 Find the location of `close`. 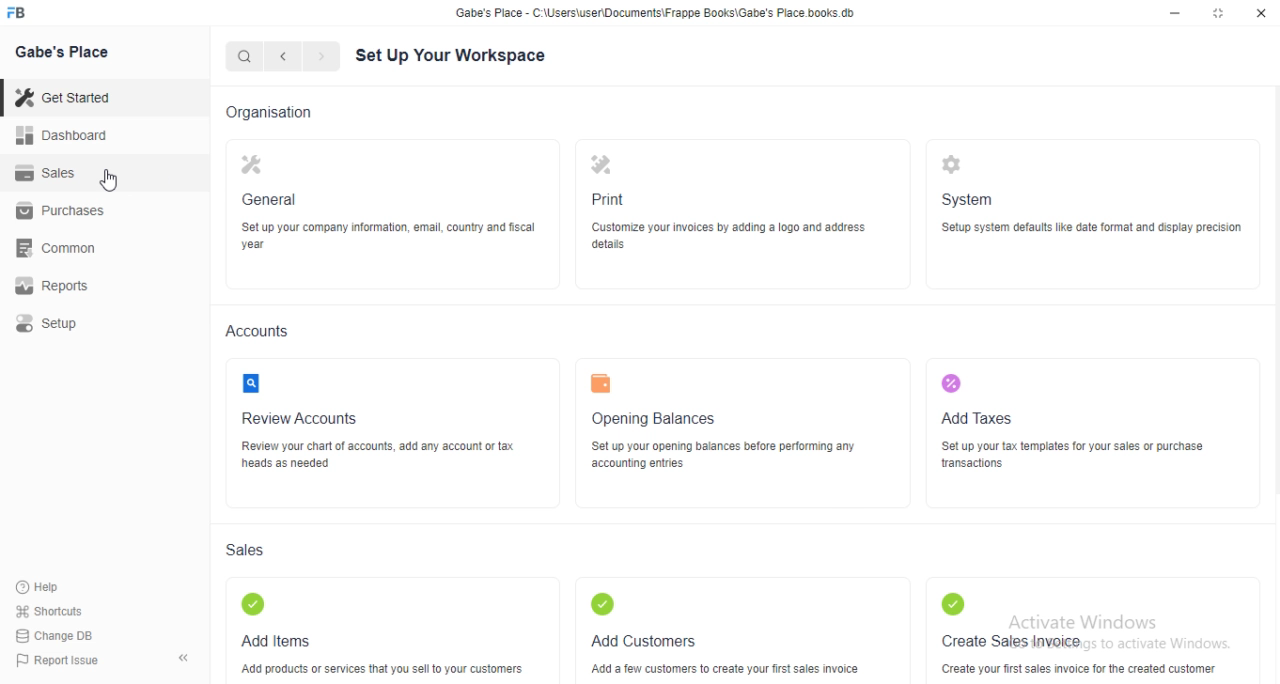

close is located at coordinates (1260, 12).